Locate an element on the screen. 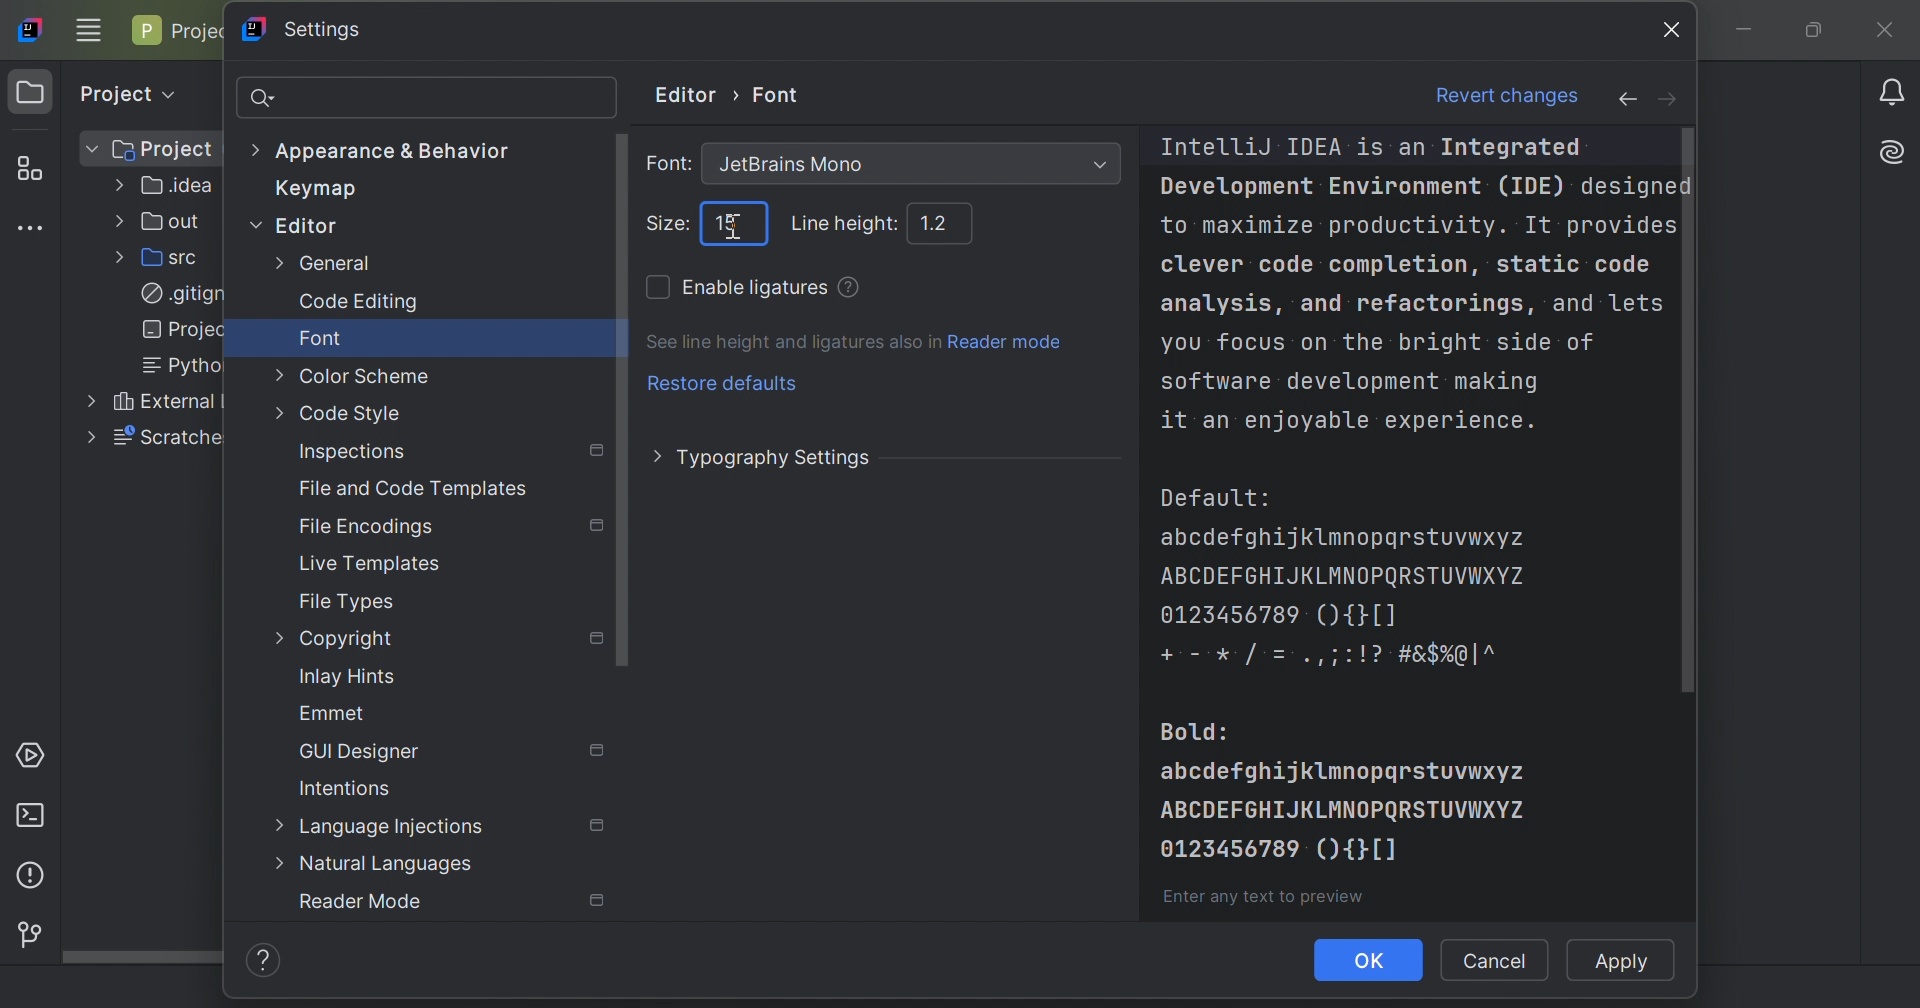  Inlay hints is located at coordinates (349, 676).